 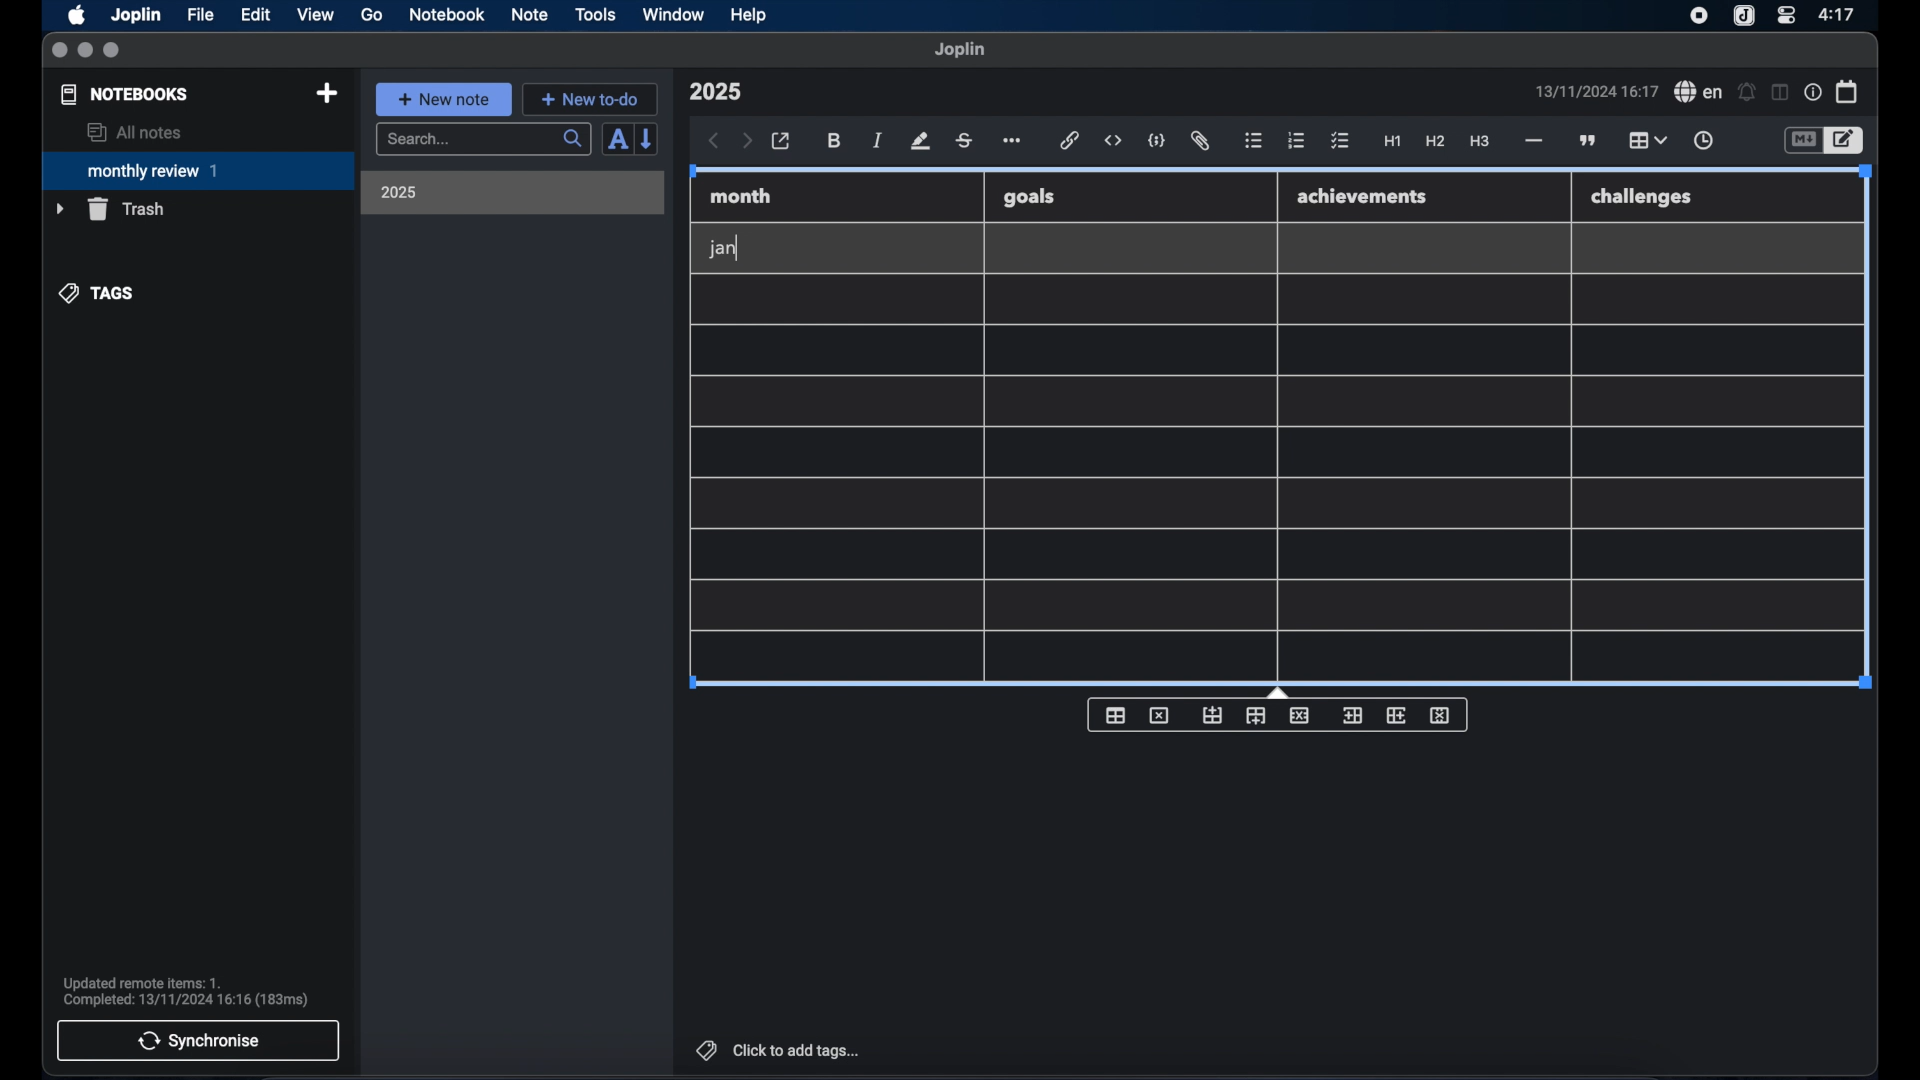 I want to click on set alarm, so click(x=1747, y=93).